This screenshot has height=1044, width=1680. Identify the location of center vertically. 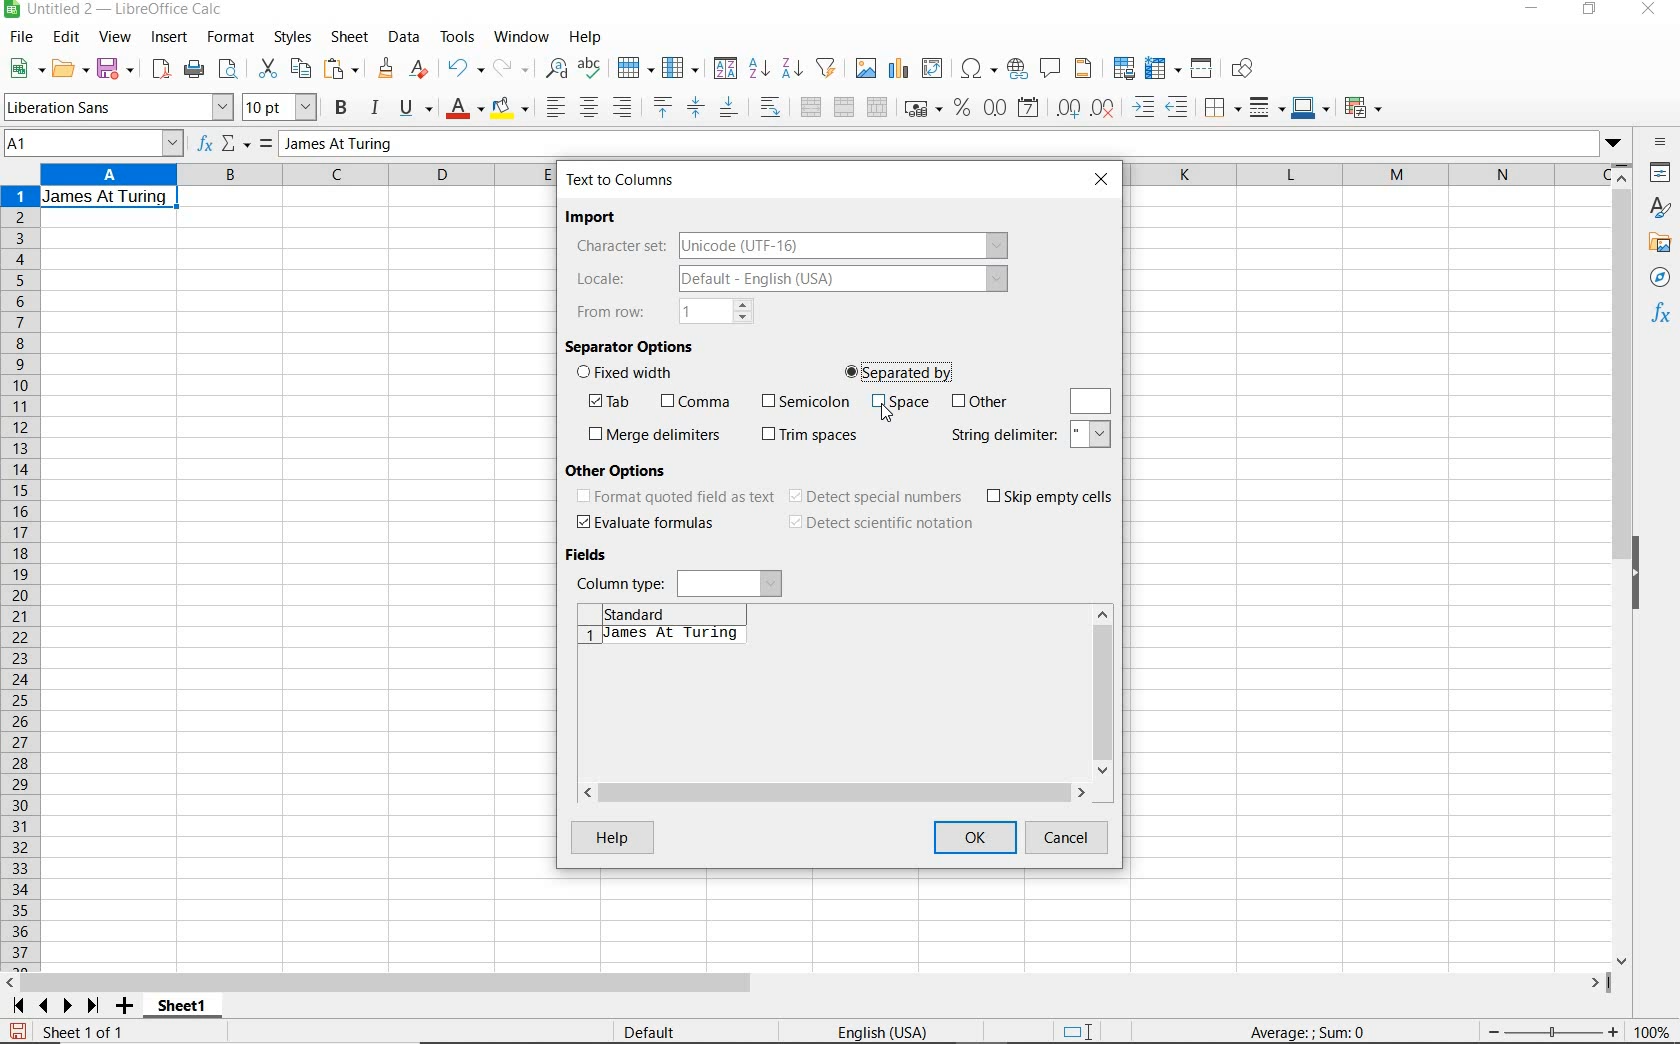
(697, 107).